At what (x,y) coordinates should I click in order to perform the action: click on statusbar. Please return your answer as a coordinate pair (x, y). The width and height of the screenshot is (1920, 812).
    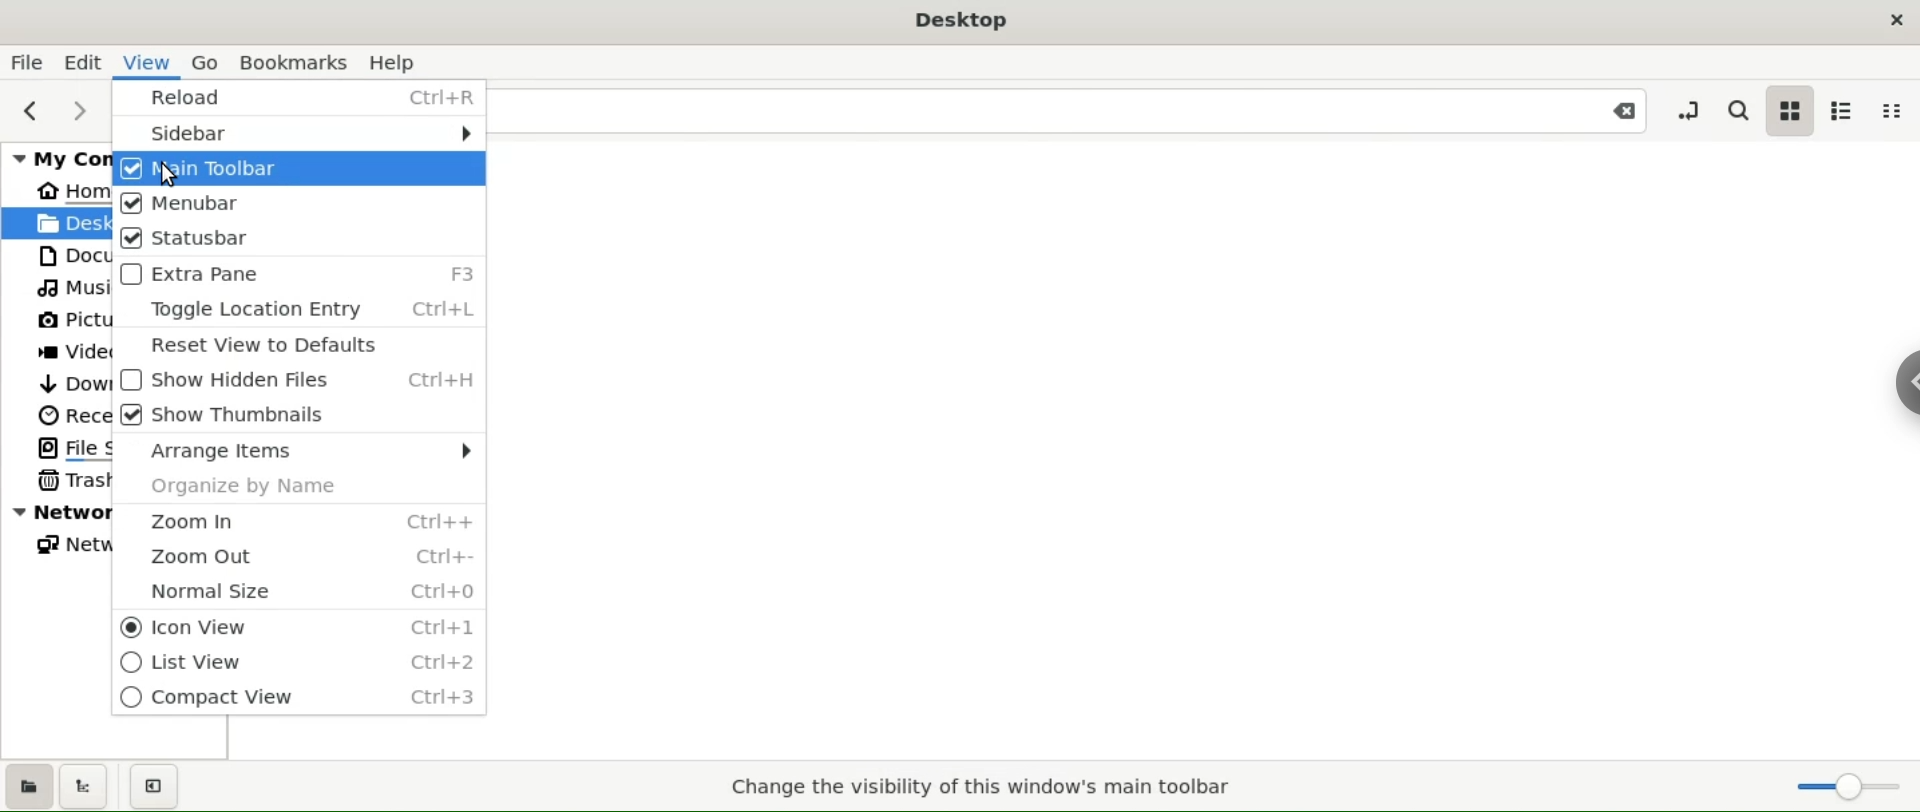
    Looking at the image, I should click on (298, 237).